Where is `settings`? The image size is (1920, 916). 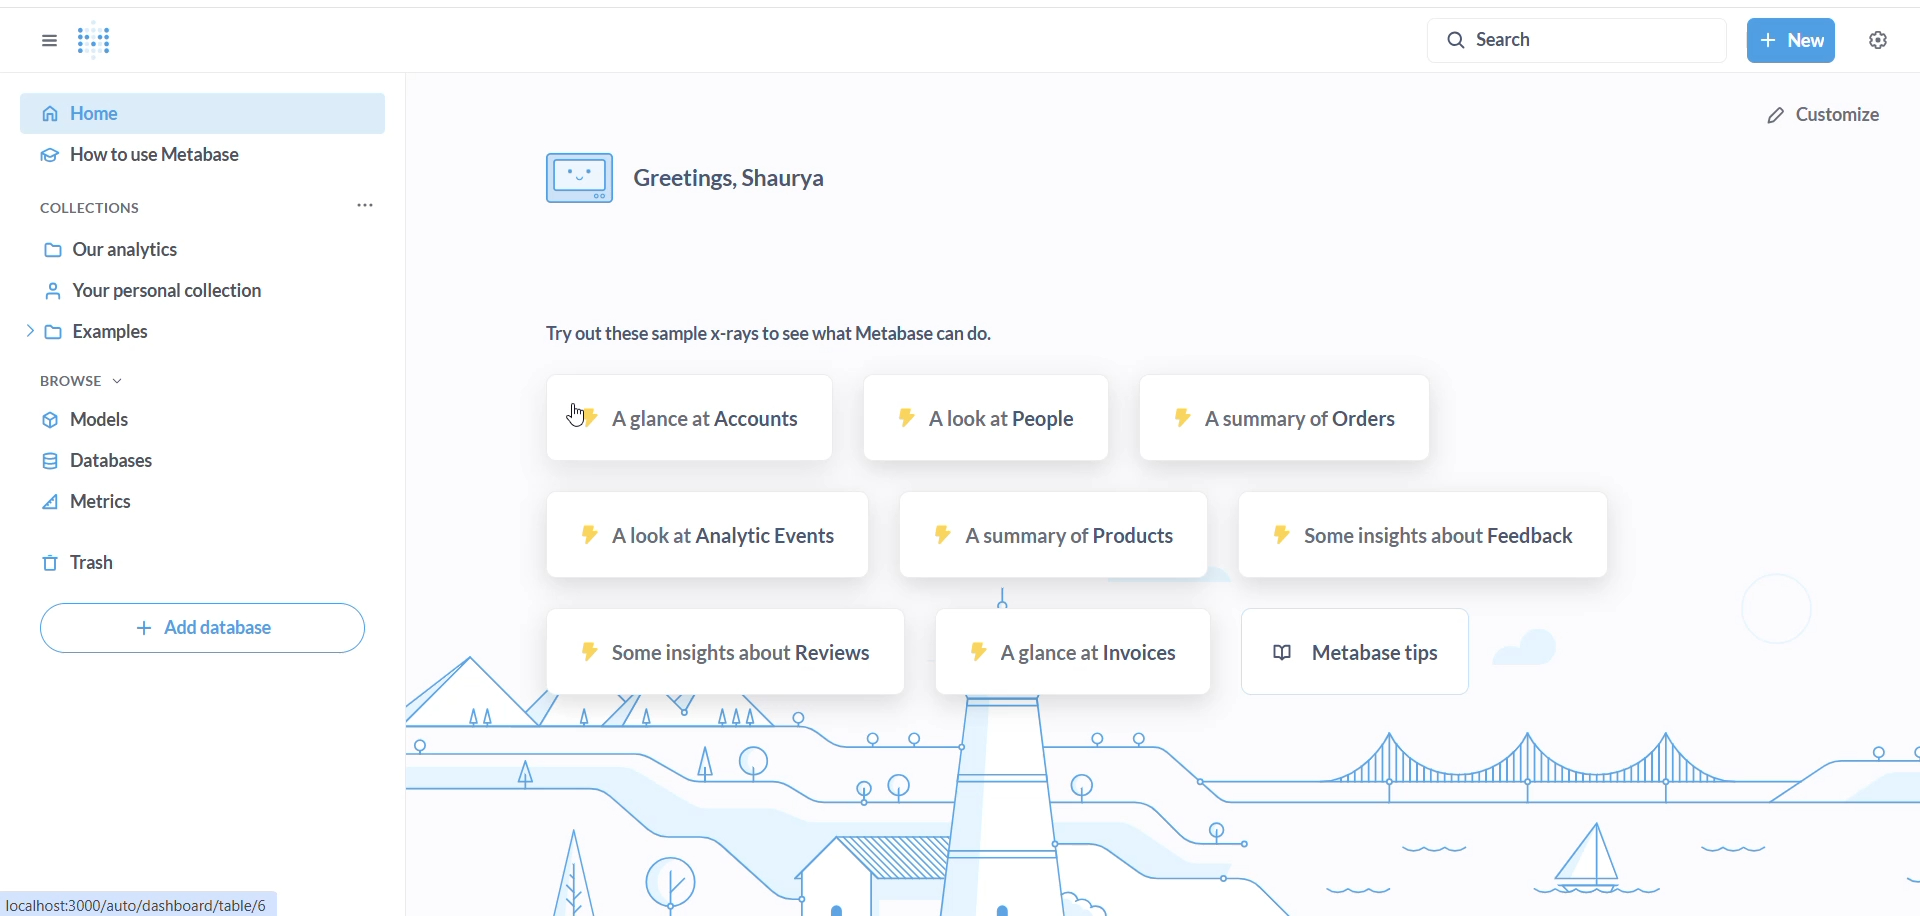 settings is located at coordinates (1880, 39).